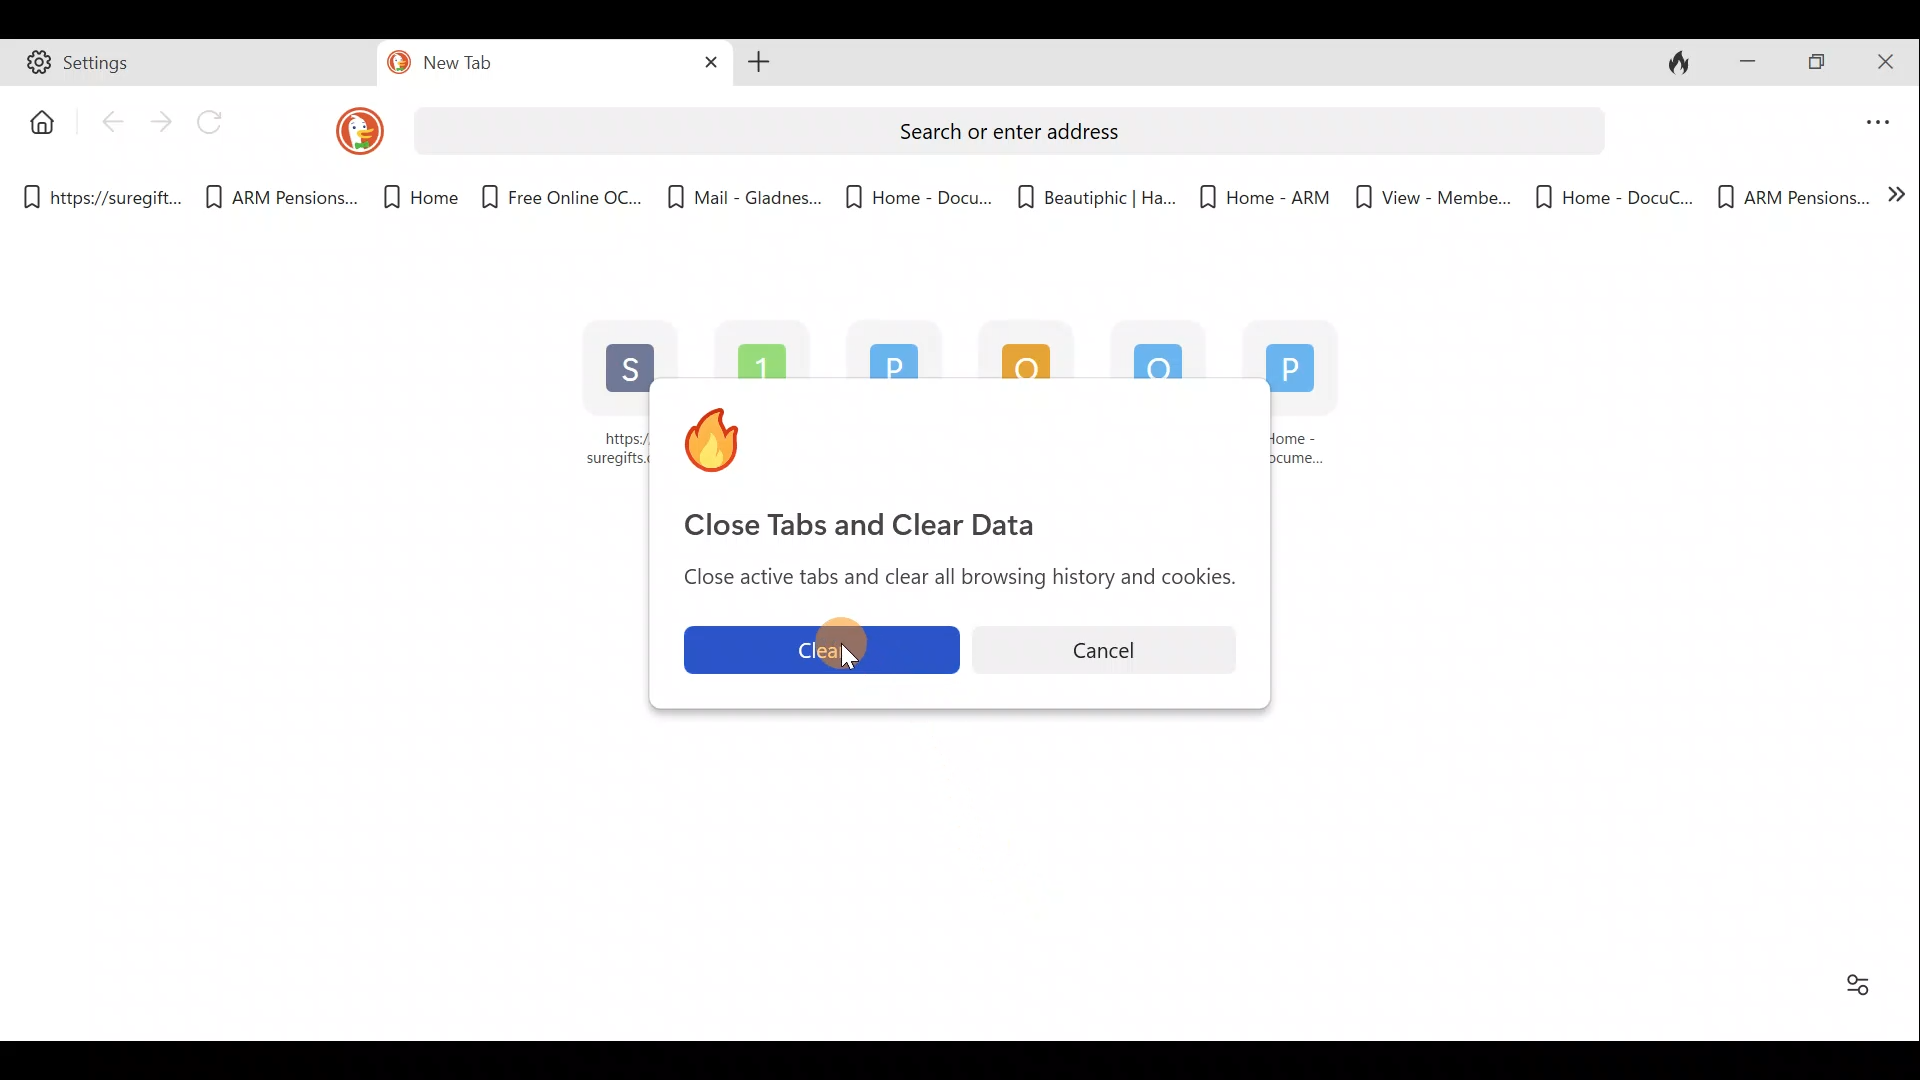 Image resolution: width=1920 pixels, height=1080 pixels. What do you see at coordinates (512, 66) in the screenshot?
I see `New tab` at bounding box center [512, 66].